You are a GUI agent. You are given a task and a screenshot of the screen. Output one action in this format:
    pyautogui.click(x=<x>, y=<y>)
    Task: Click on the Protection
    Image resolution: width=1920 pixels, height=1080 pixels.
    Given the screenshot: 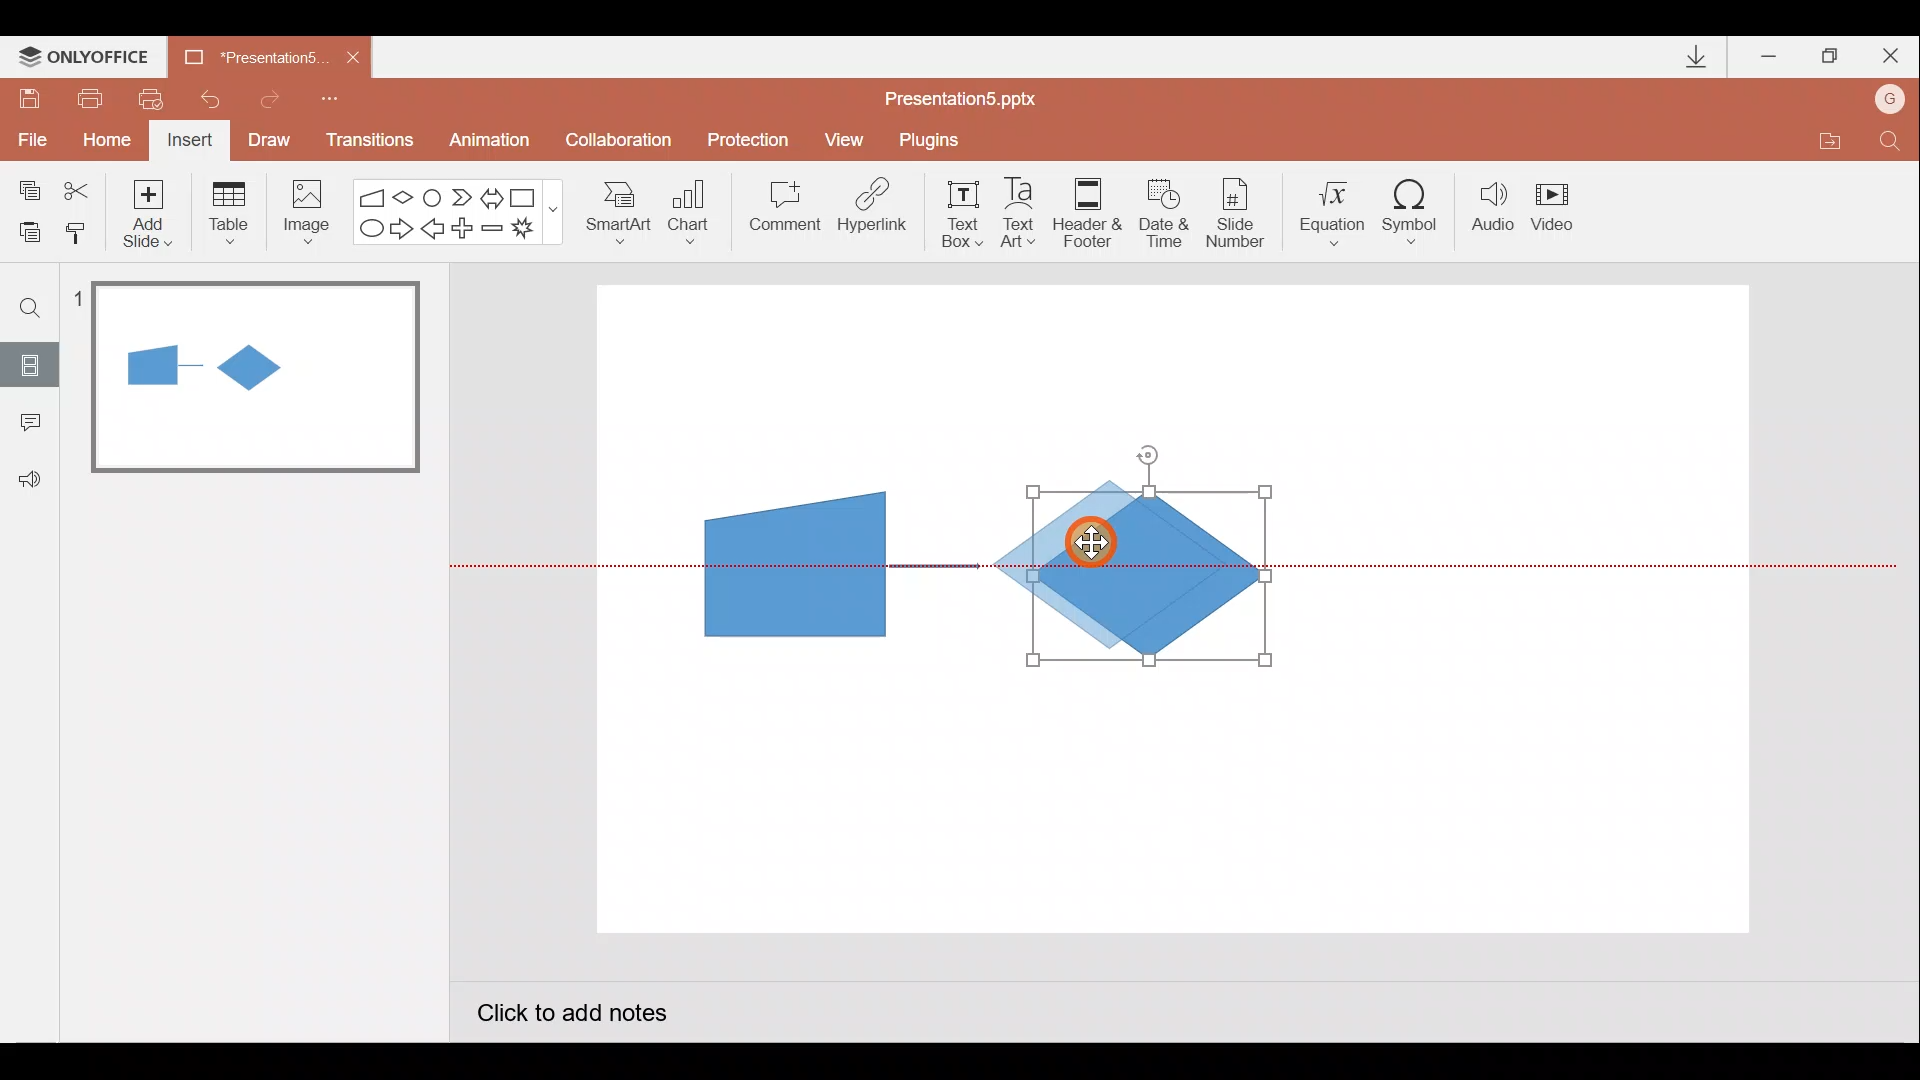 What is the action you would take?
    pyautogui.click(x=754, y=139)
    